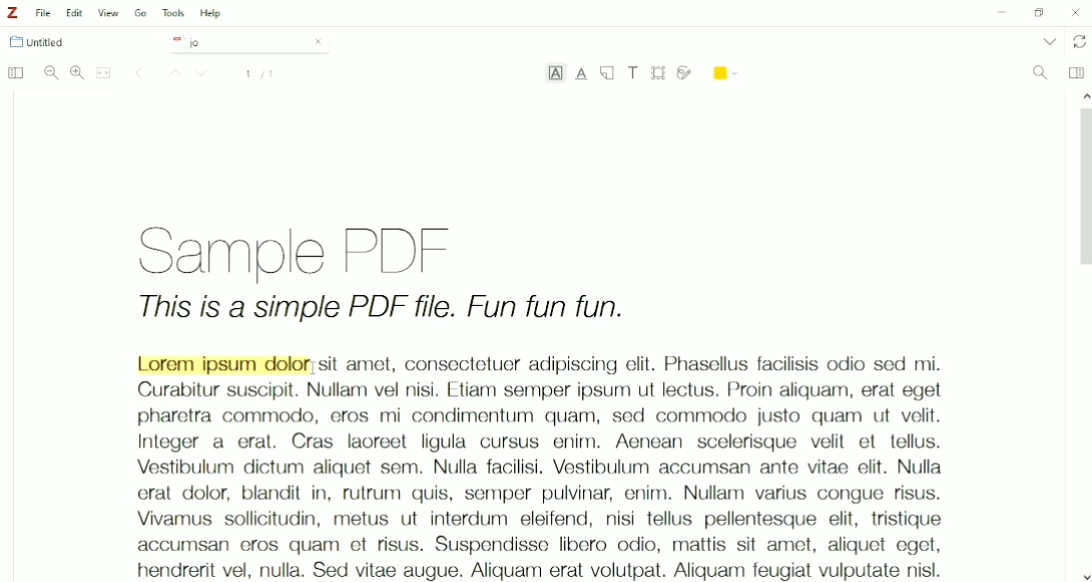 Image resolution: width=1092 pixels, height=582 pixels. Describe the element at coordinates (139, 74) in the screenshot. I see `Change Page` at that location.